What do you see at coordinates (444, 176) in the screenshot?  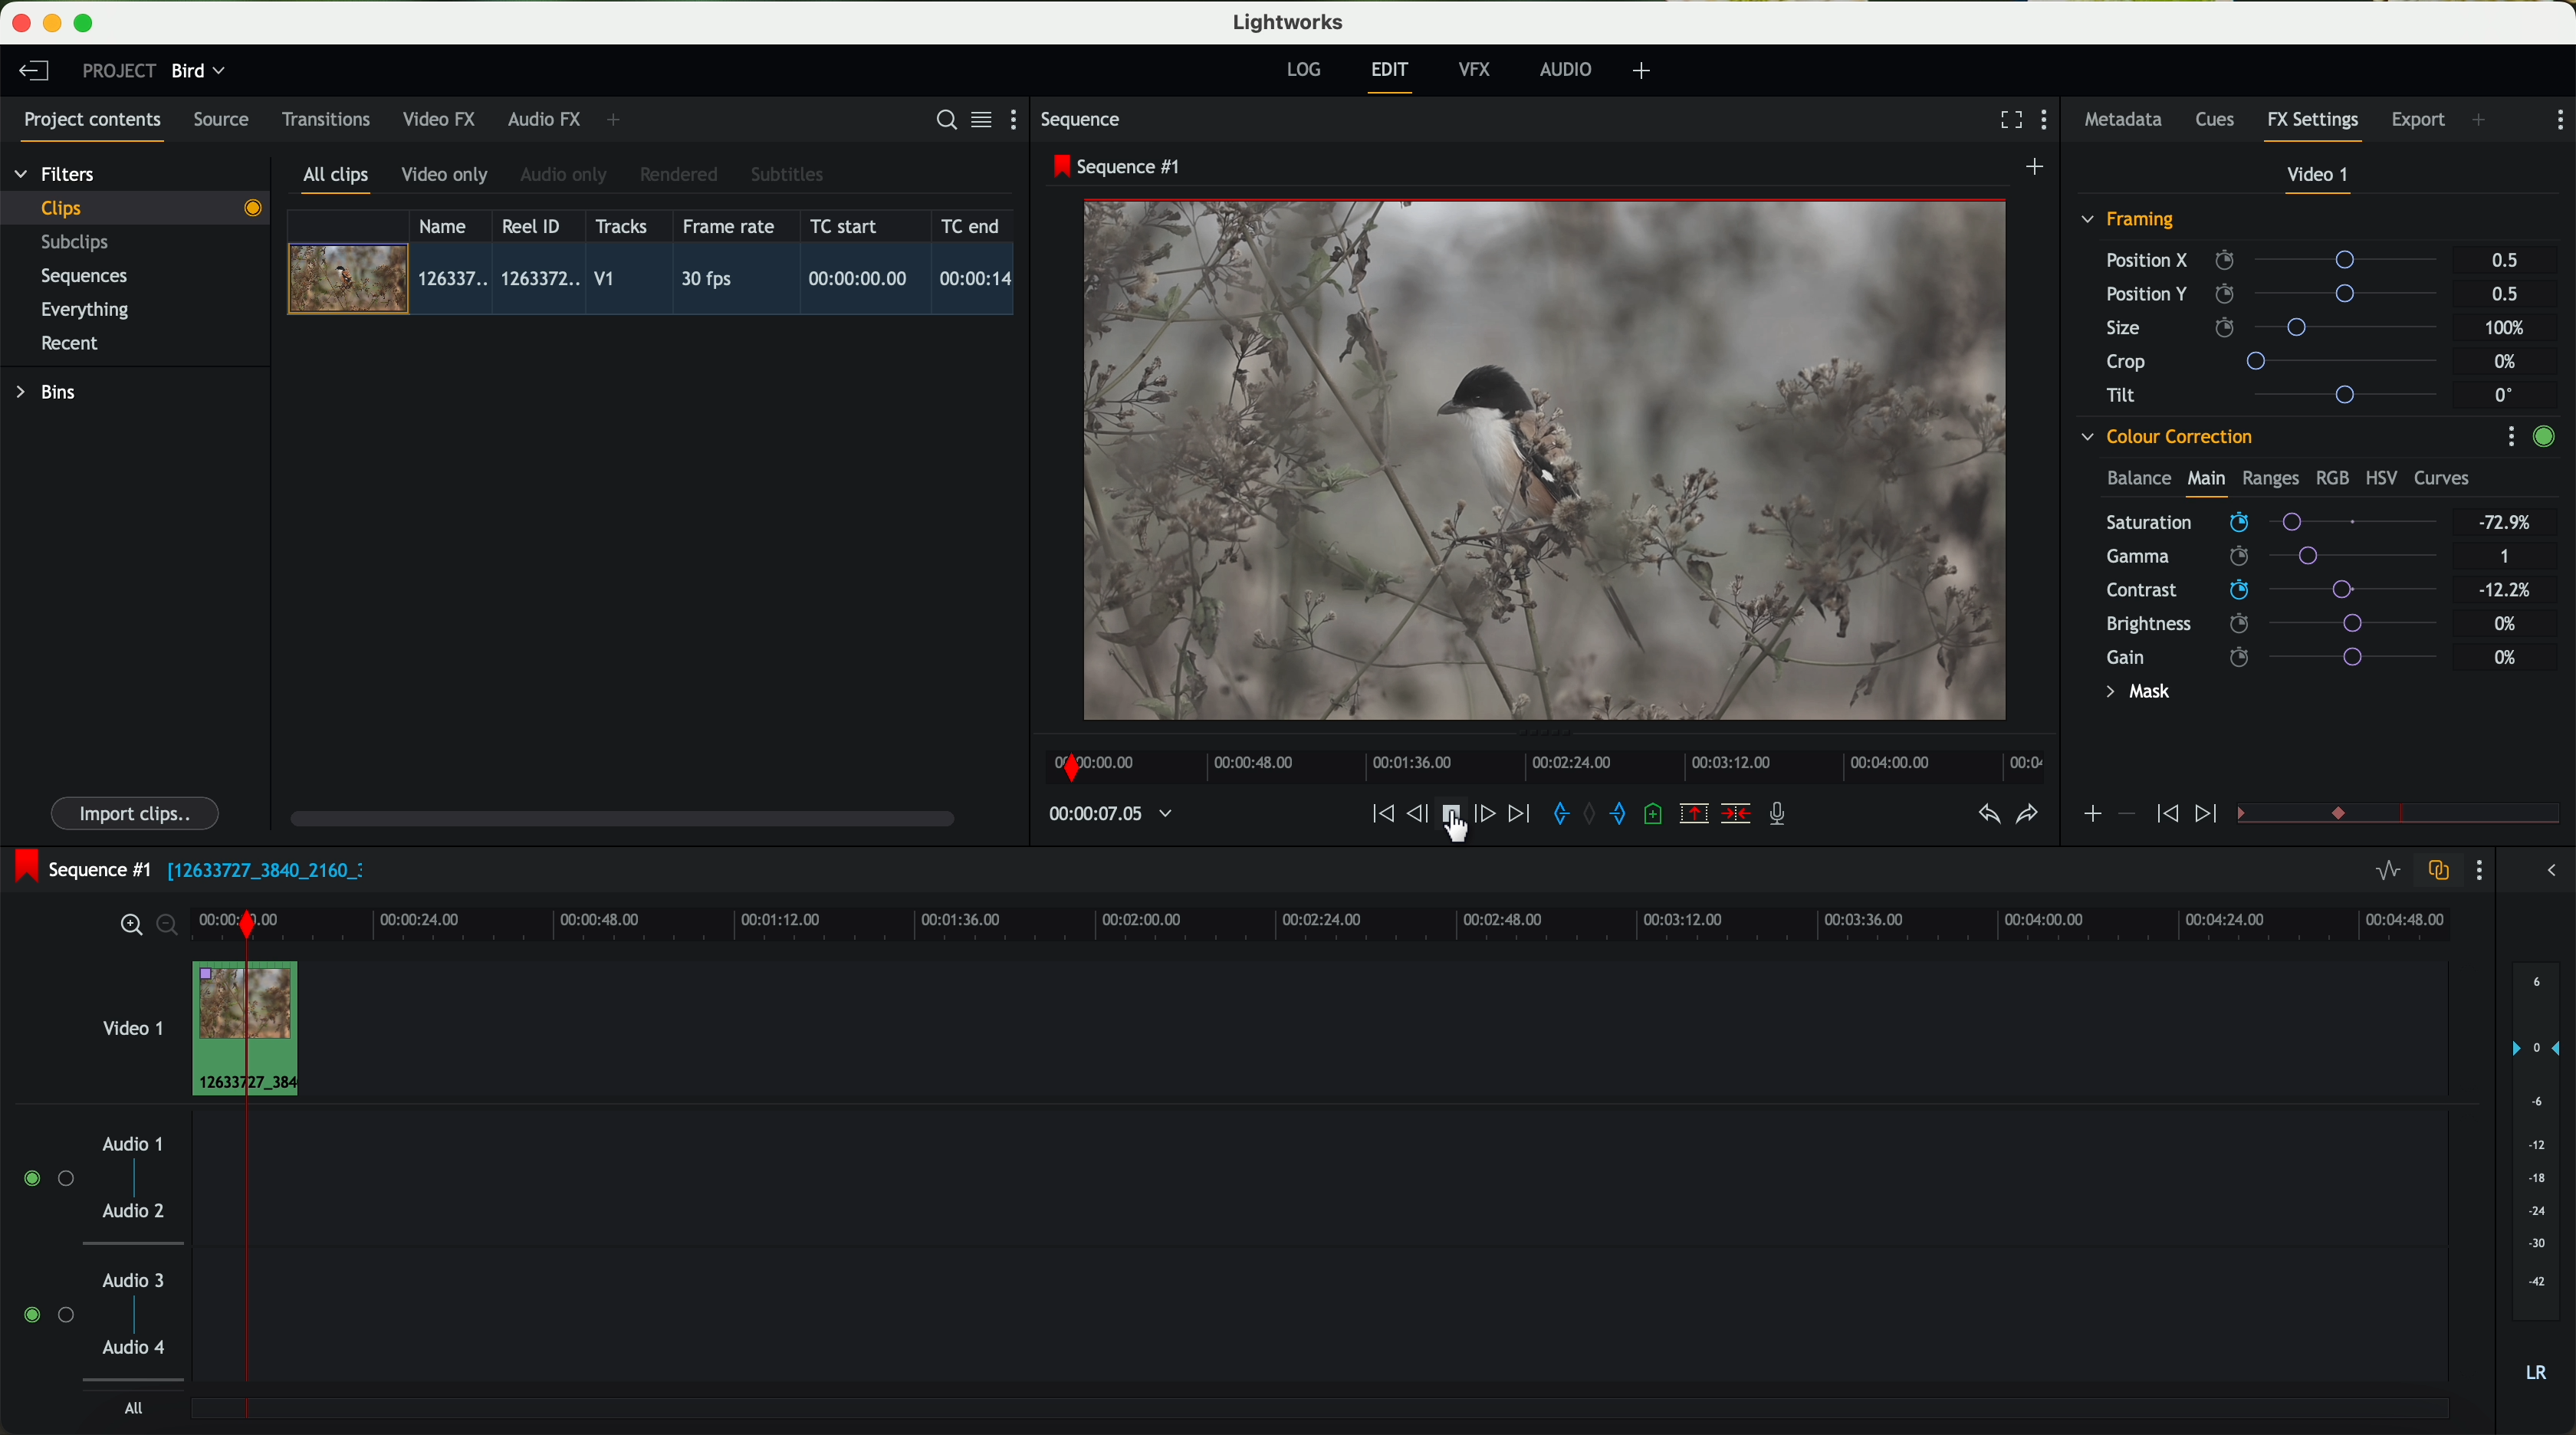 I see `video only` at bounding box center [444, 176].